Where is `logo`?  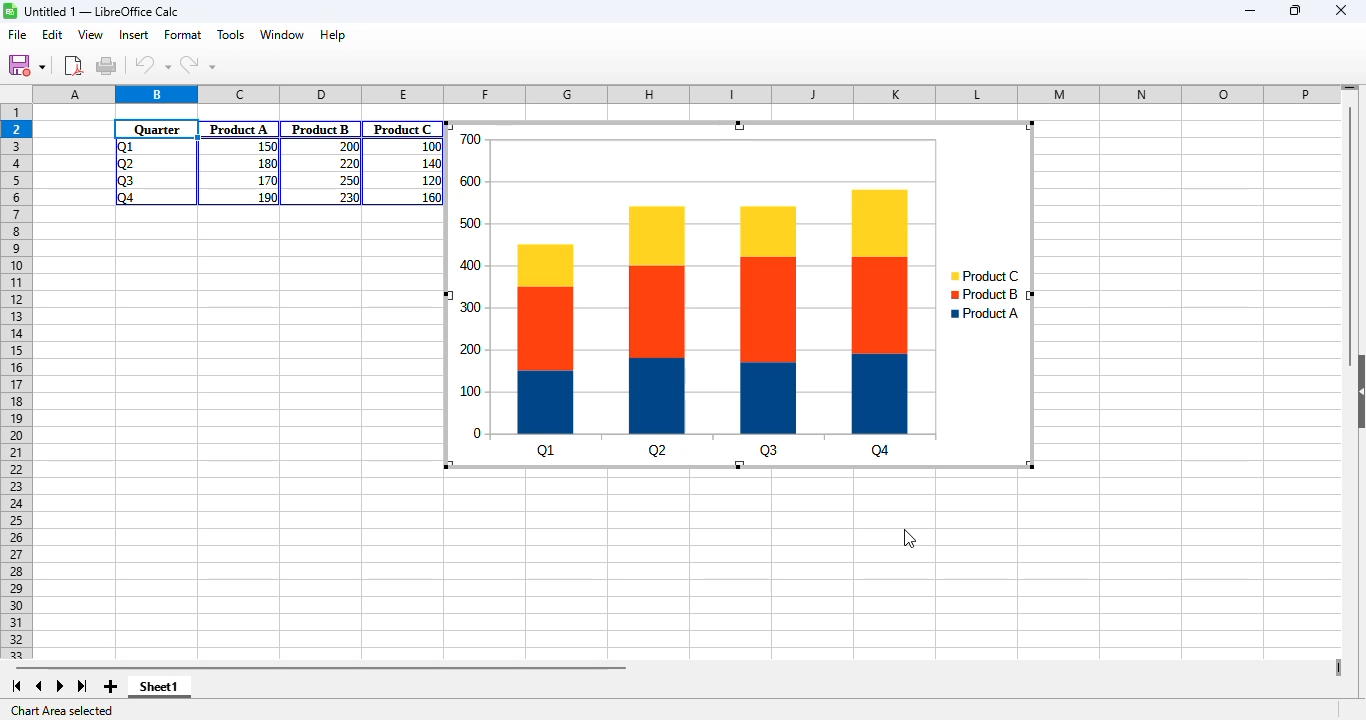
logo is located at coordinates (10, 10).